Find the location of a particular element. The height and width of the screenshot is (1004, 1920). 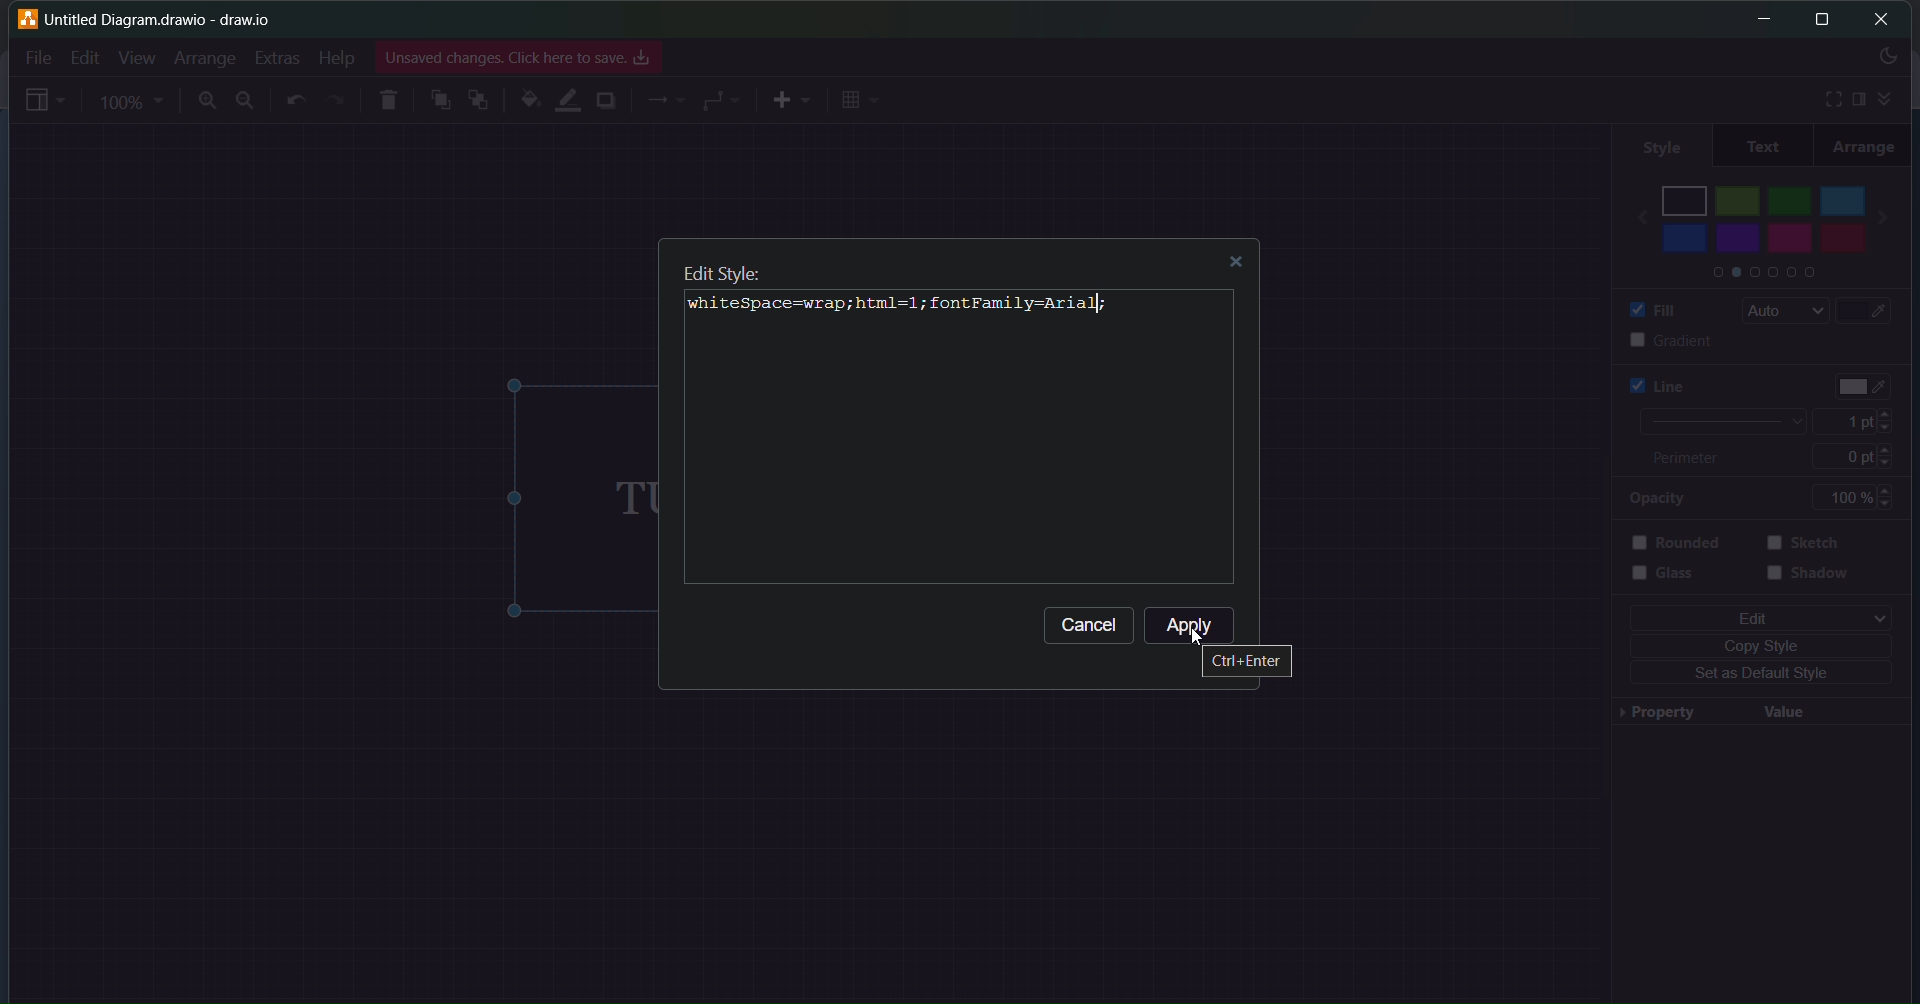

add is located at coordinates (790, 100).